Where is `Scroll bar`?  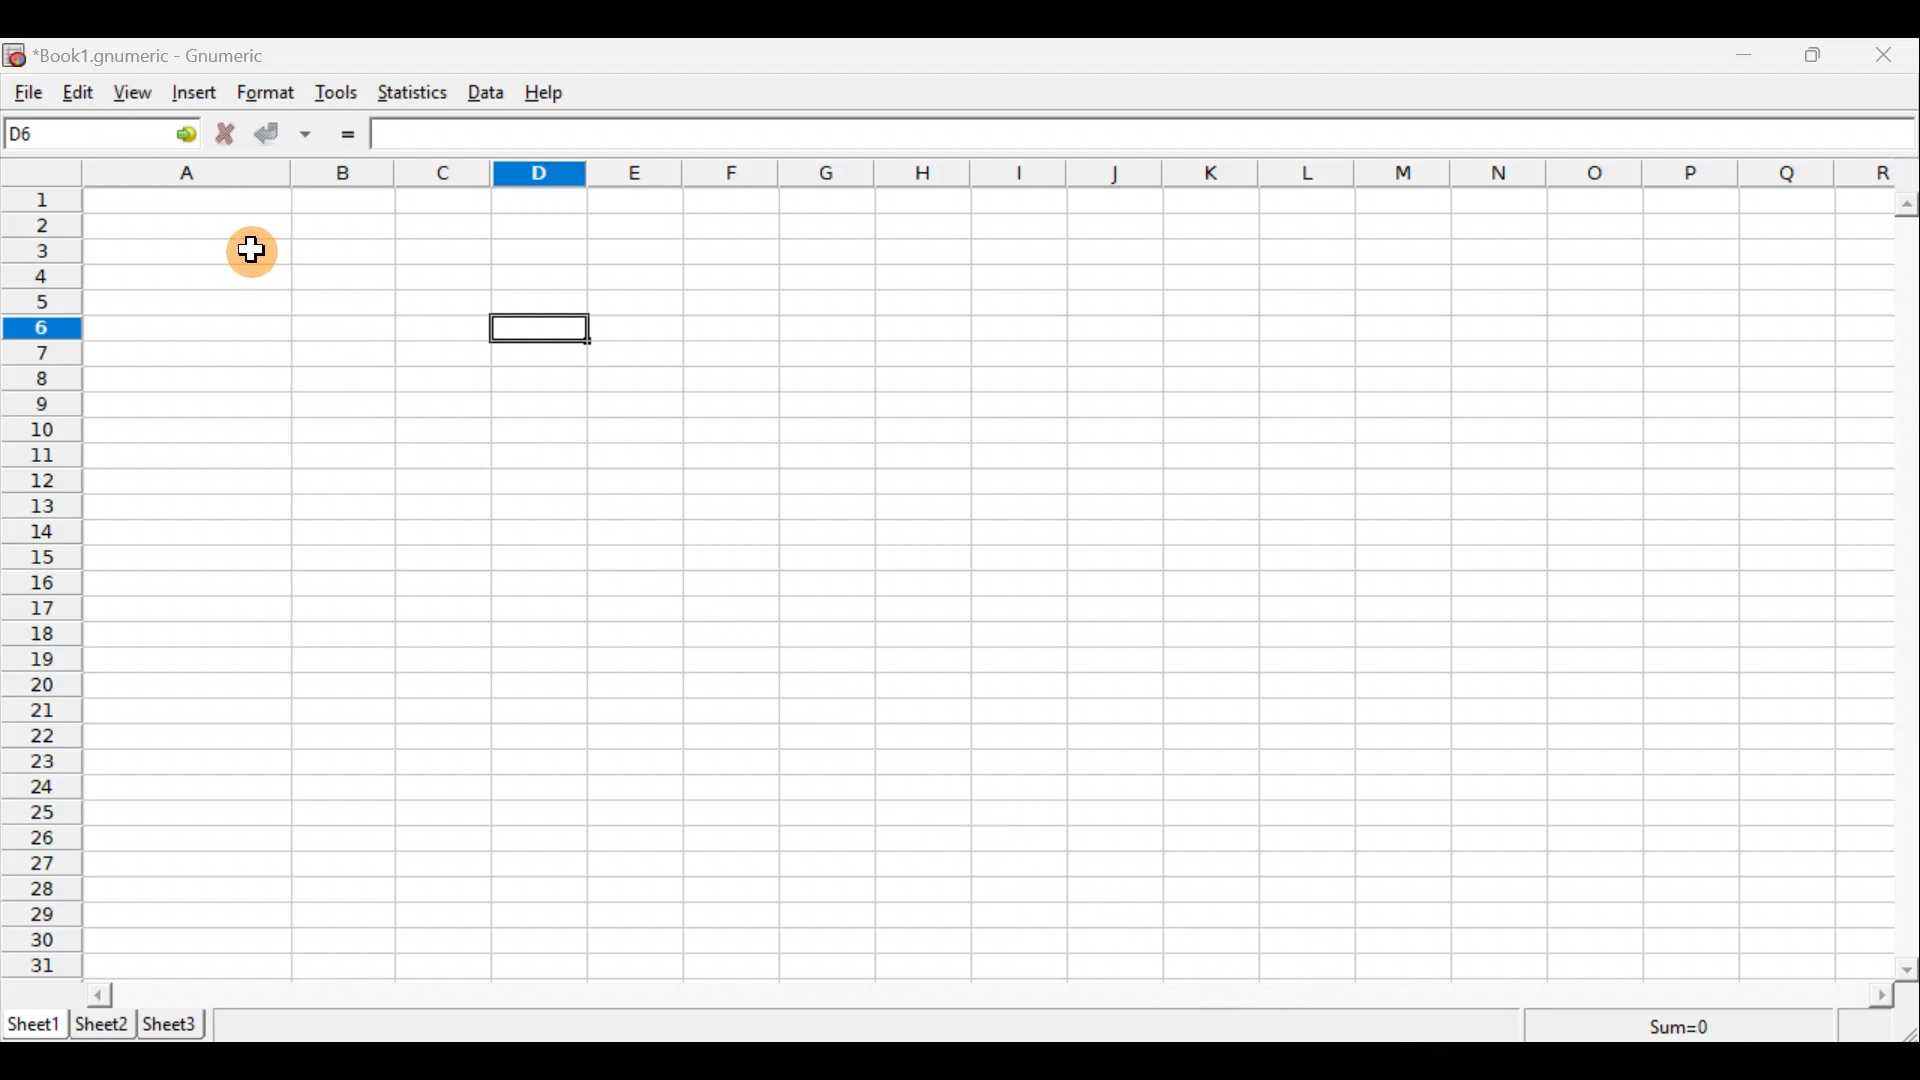 Scroll bar is located at coordinates (991, 994).